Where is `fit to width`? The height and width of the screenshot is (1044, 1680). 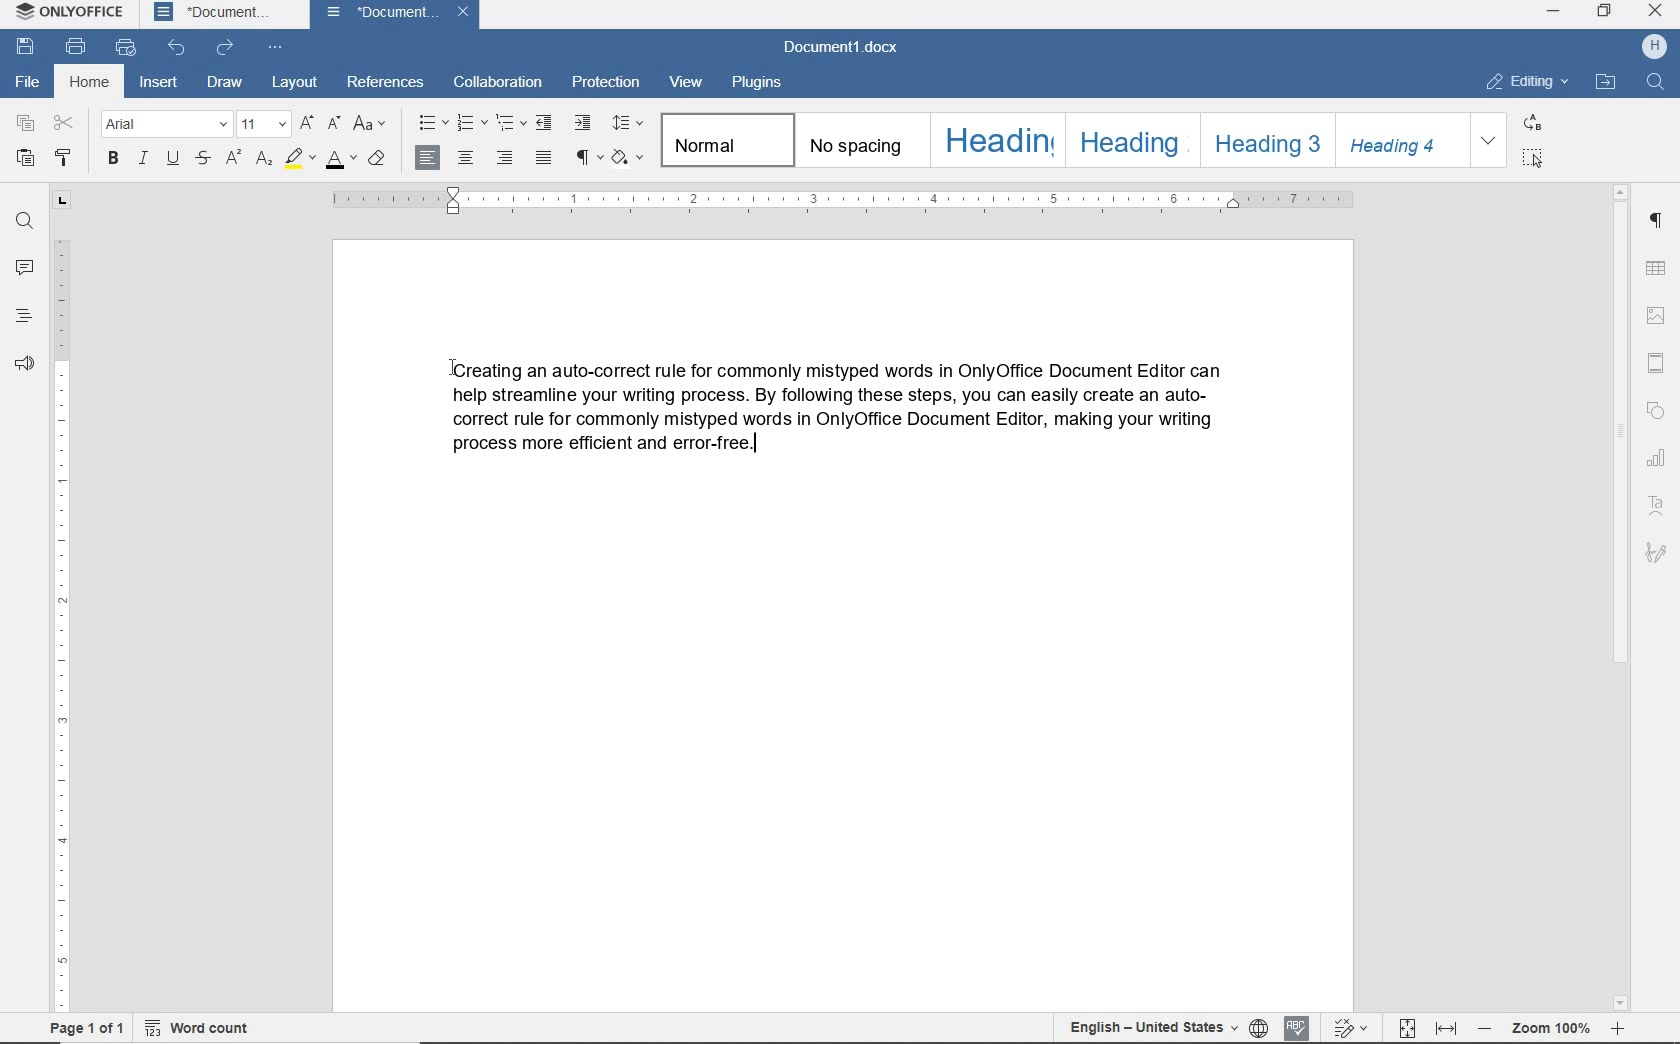 fit to width is located at coordinates (1446, 1029).